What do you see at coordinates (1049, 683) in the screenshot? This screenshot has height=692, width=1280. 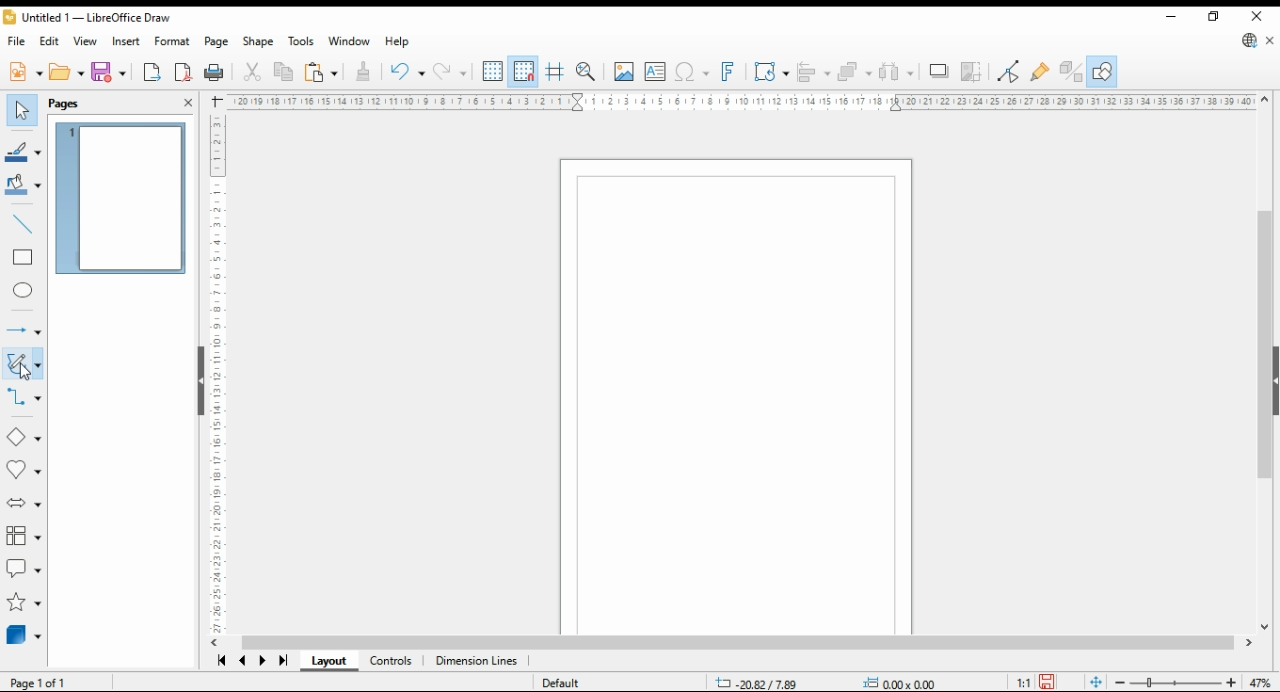 I see `save` at bounding box center [1049, 683].